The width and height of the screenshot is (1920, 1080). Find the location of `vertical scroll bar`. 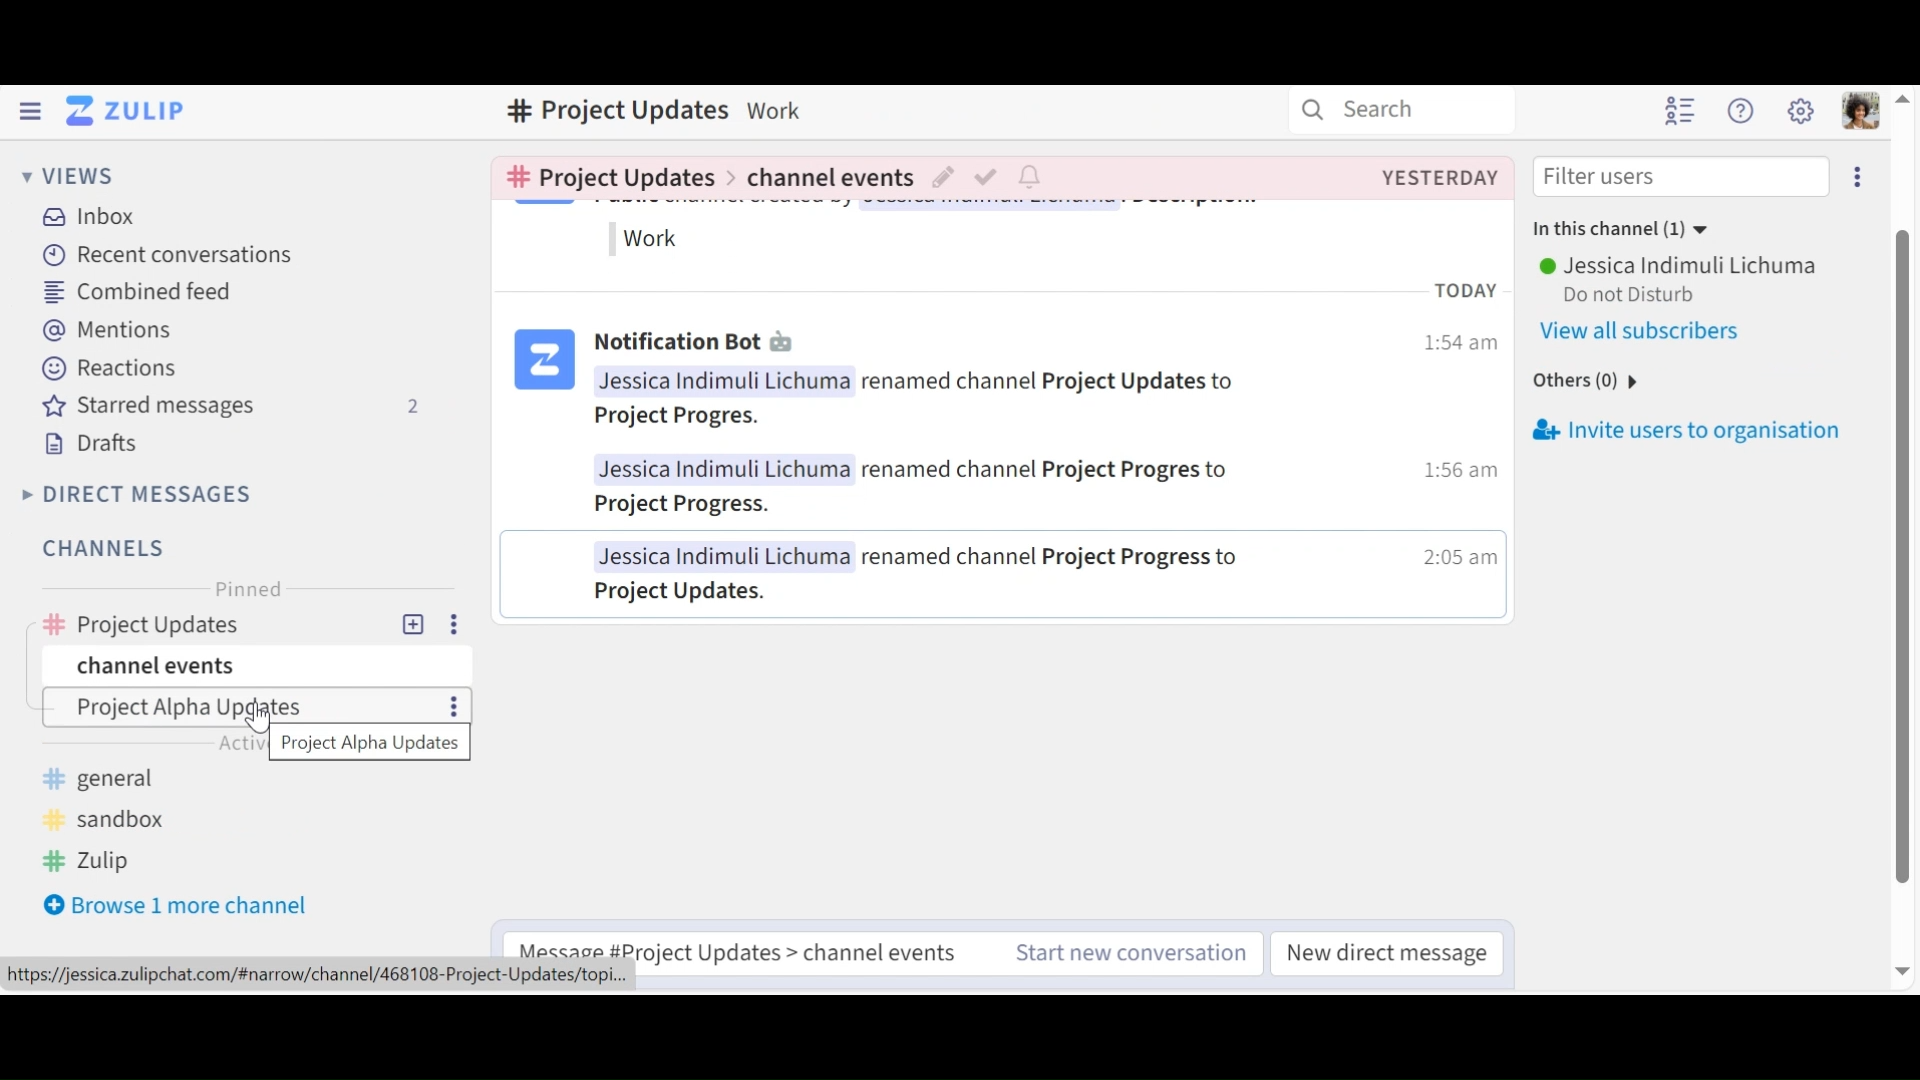

vertical scroll bar is located at coordinates (1907, 556).